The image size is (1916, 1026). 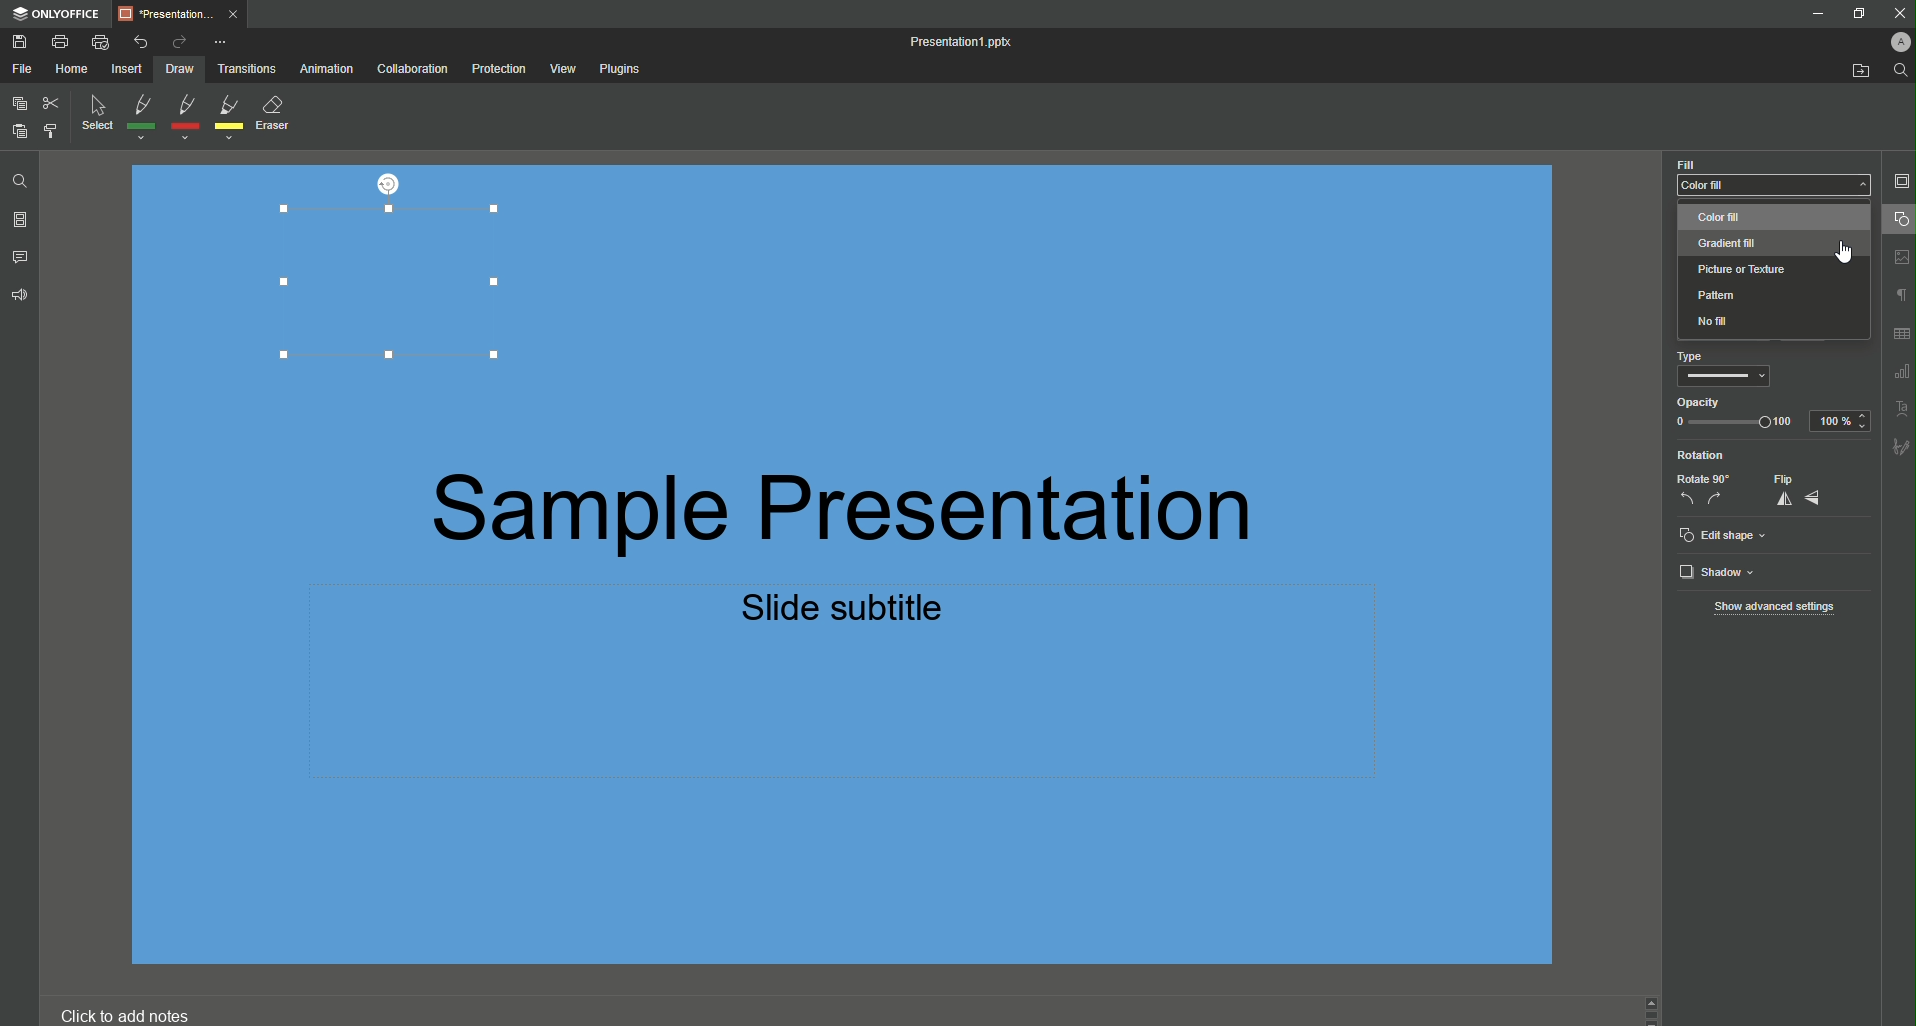 What do you see at coordinates (19, 131) in the screenshot?
I see `Paste` at bounding box center [19, 131].